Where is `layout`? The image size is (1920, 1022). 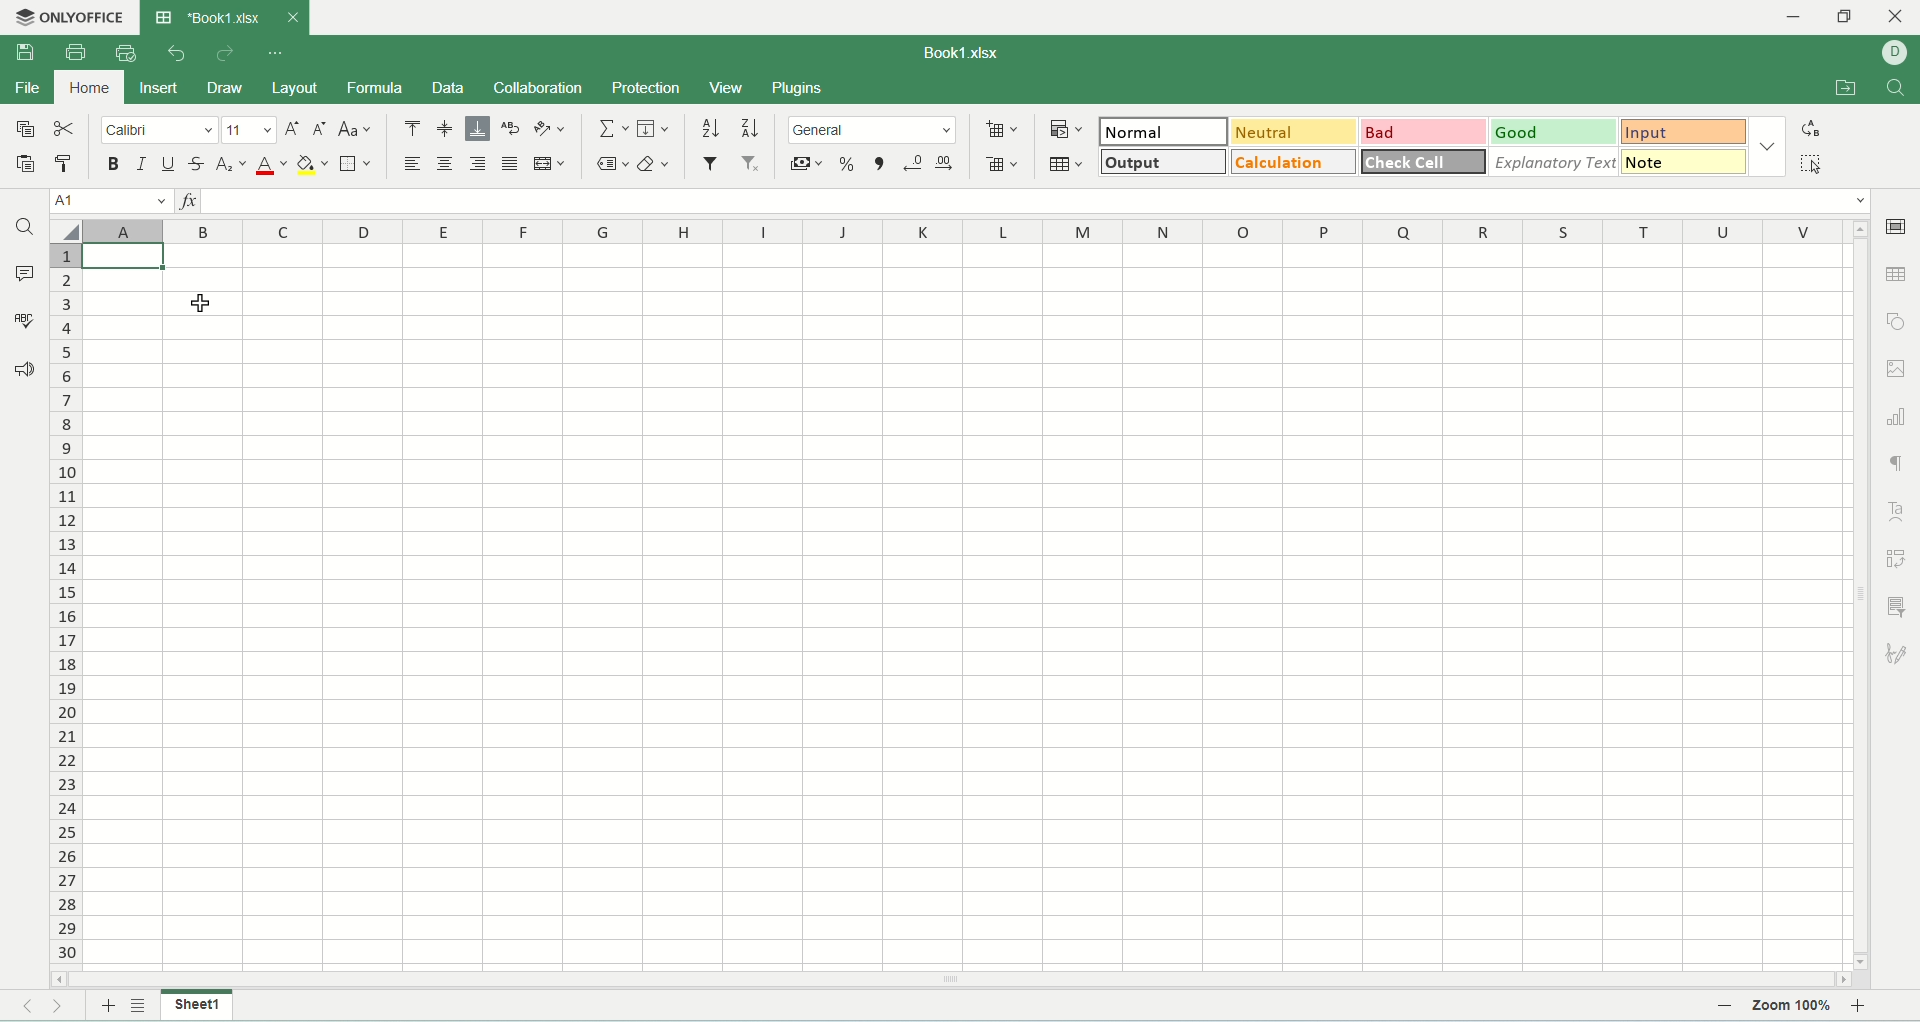 layout is located at coordinates (295, 90).